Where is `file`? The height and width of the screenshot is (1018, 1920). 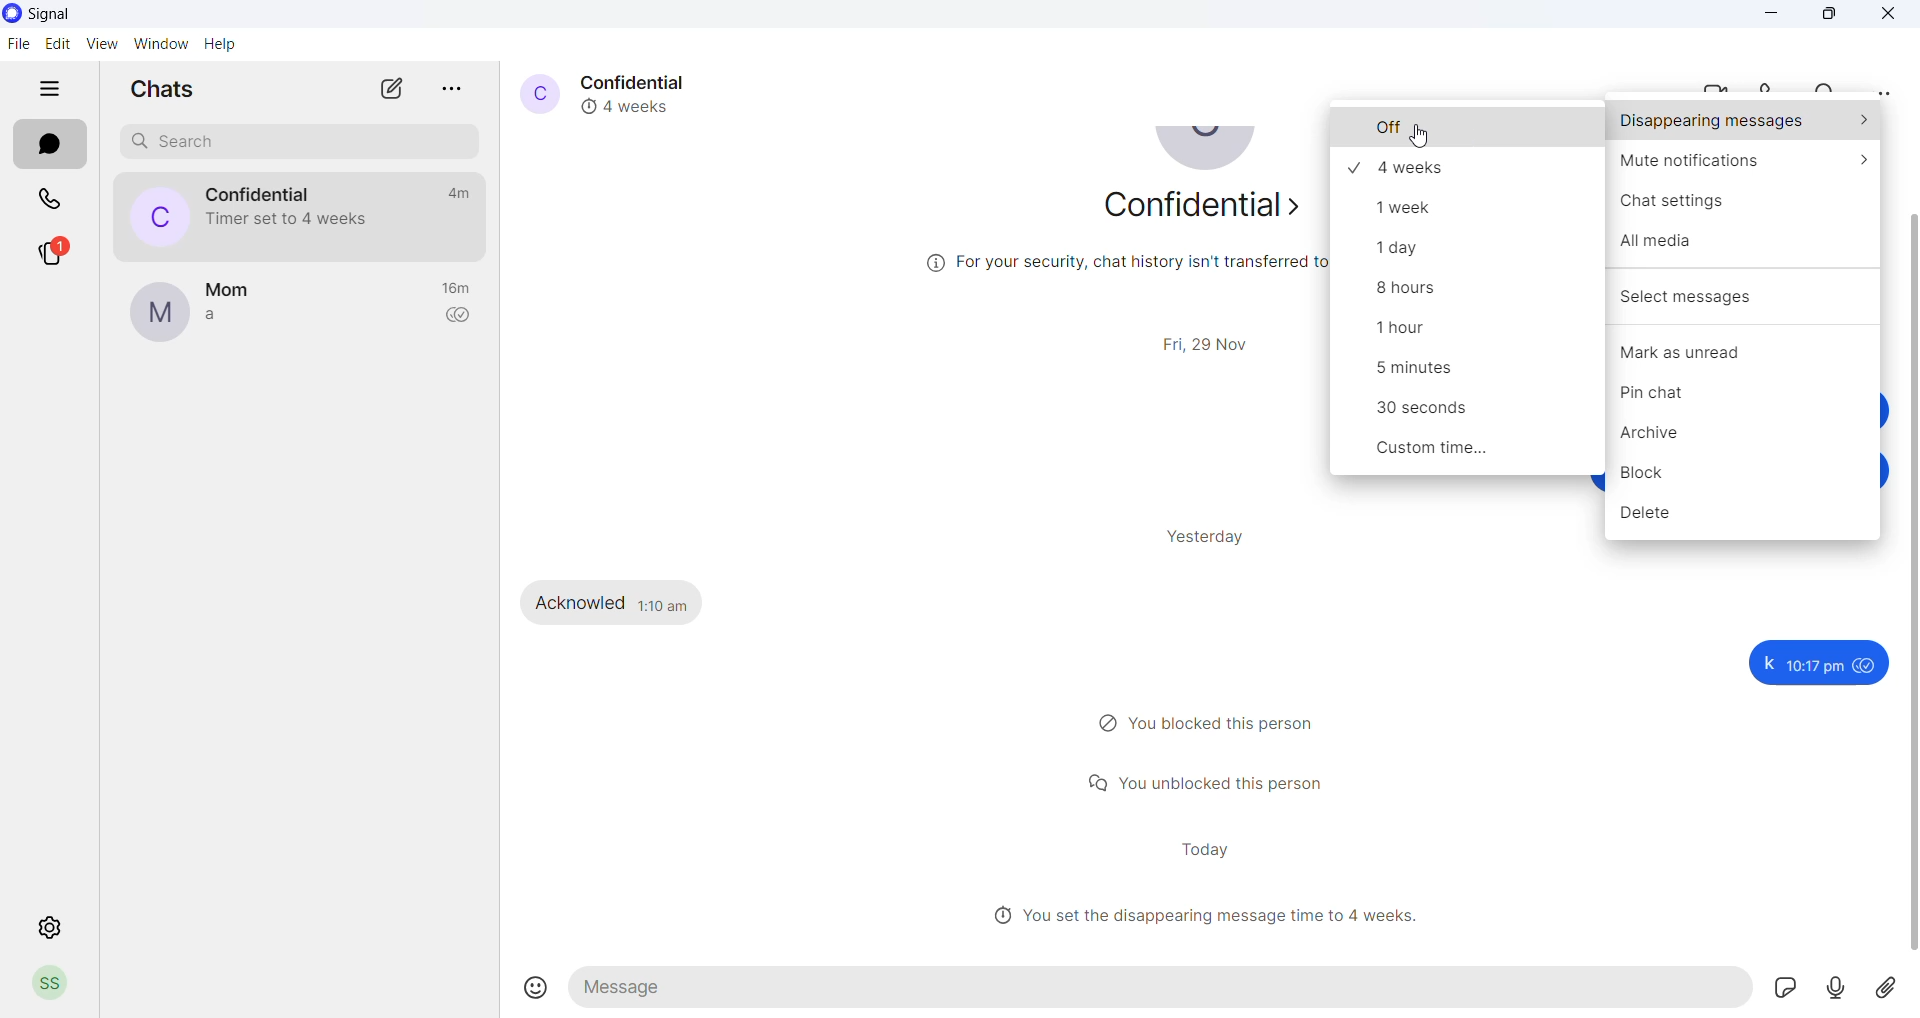
file is located at coordinates (18, 44).